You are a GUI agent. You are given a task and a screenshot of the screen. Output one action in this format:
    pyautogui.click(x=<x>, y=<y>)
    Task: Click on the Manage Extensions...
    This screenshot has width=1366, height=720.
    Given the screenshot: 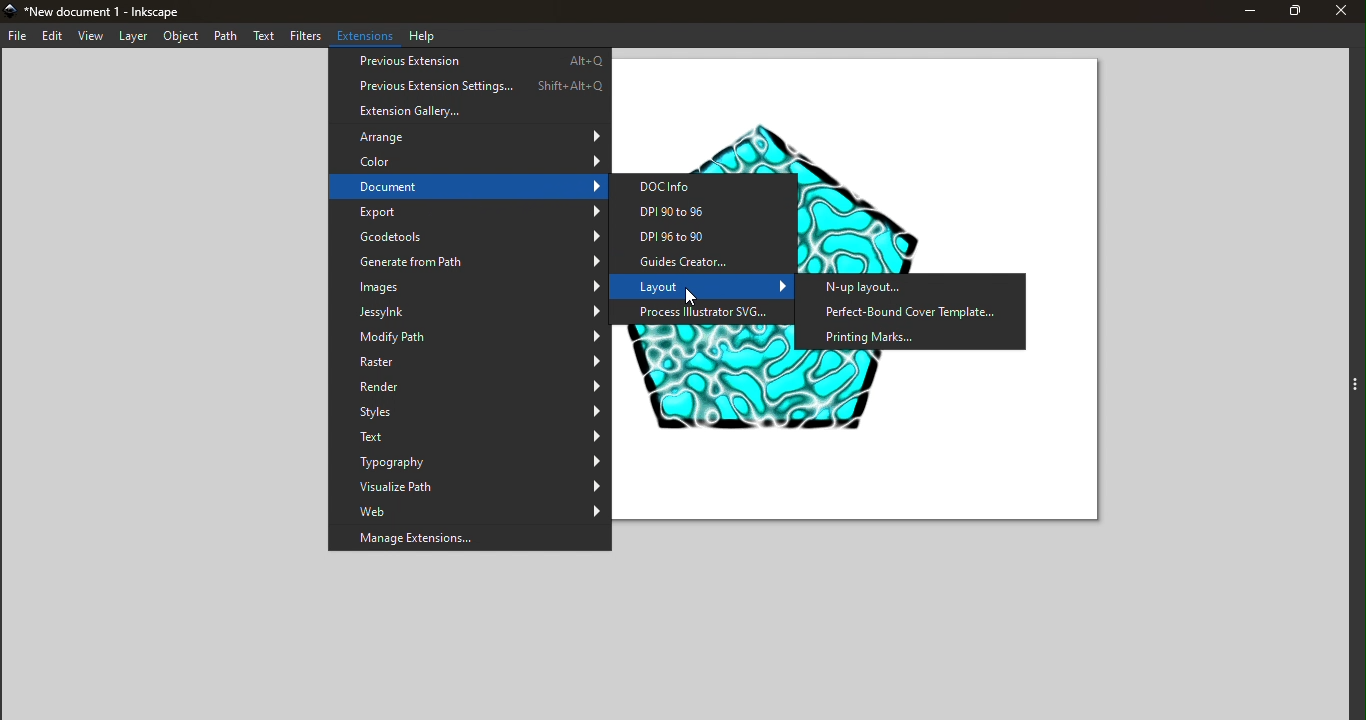 What is the action you would take?
    pyautogui.click(x=469, y=539)
    